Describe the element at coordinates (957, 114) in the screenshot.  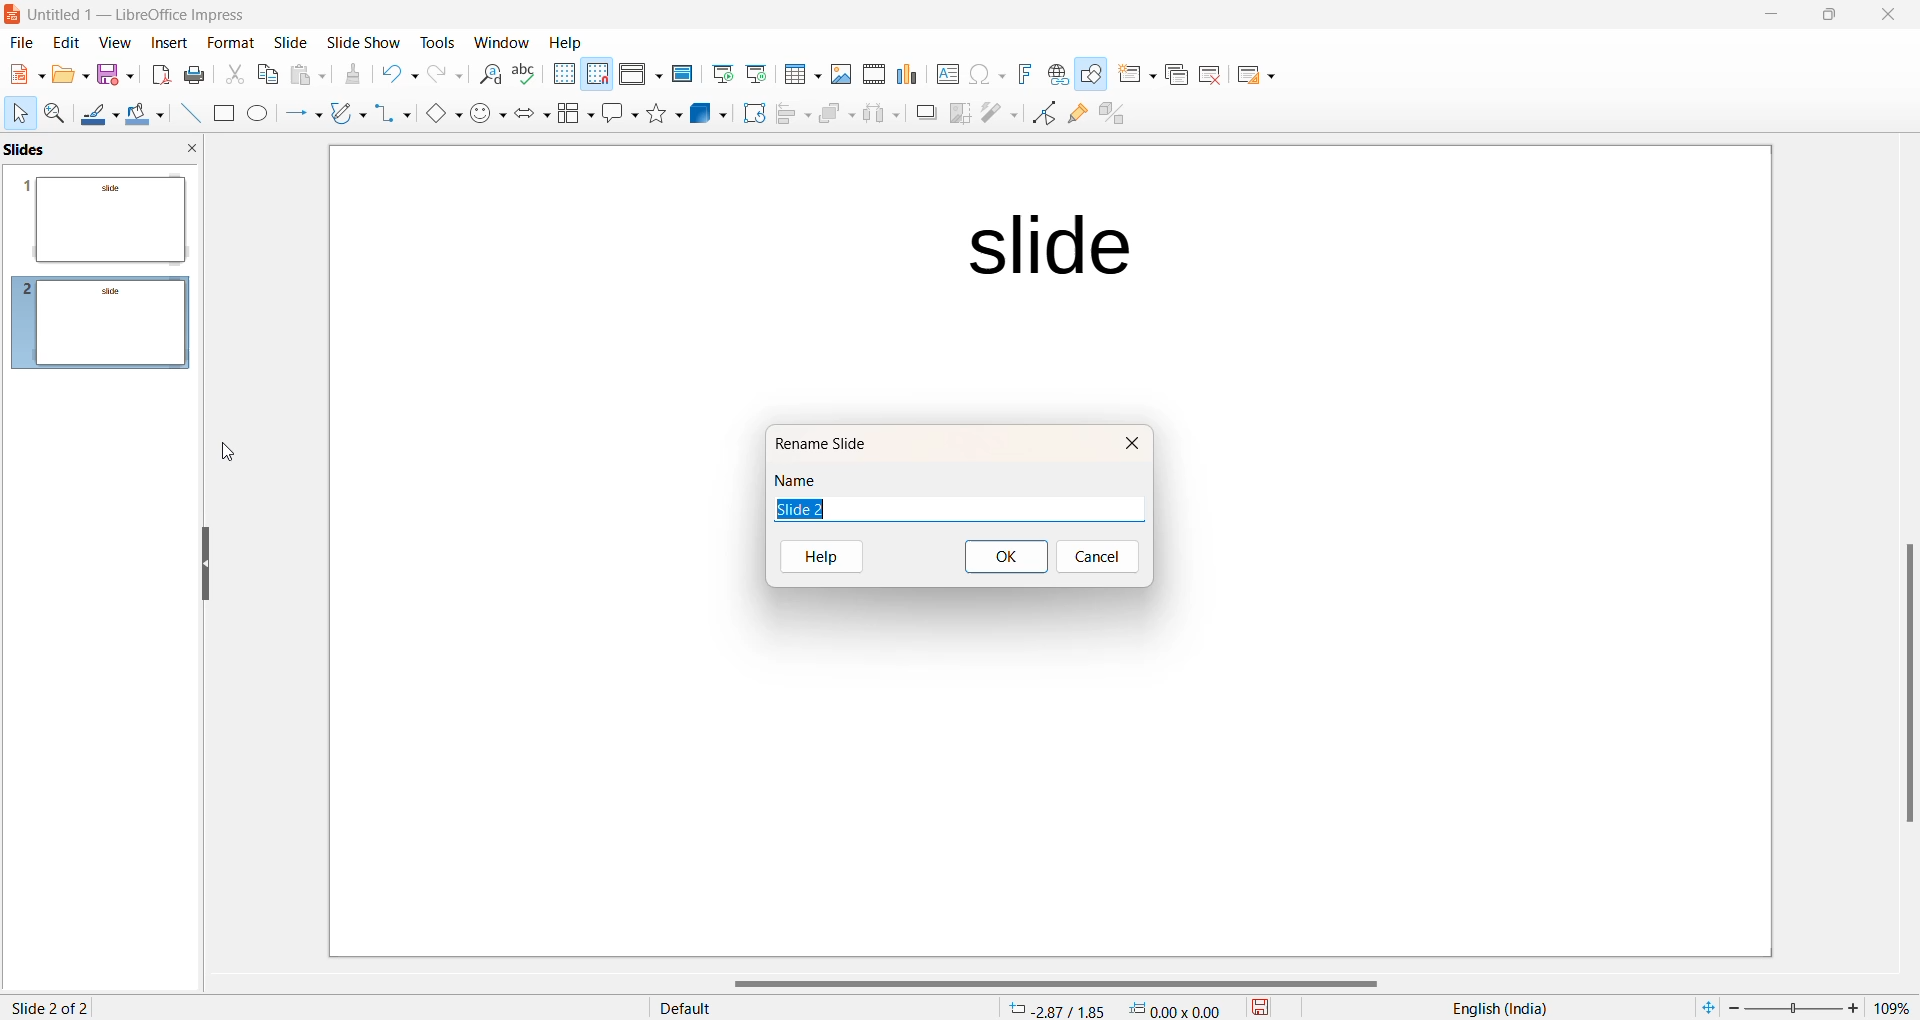
I see `crop image` at that location.